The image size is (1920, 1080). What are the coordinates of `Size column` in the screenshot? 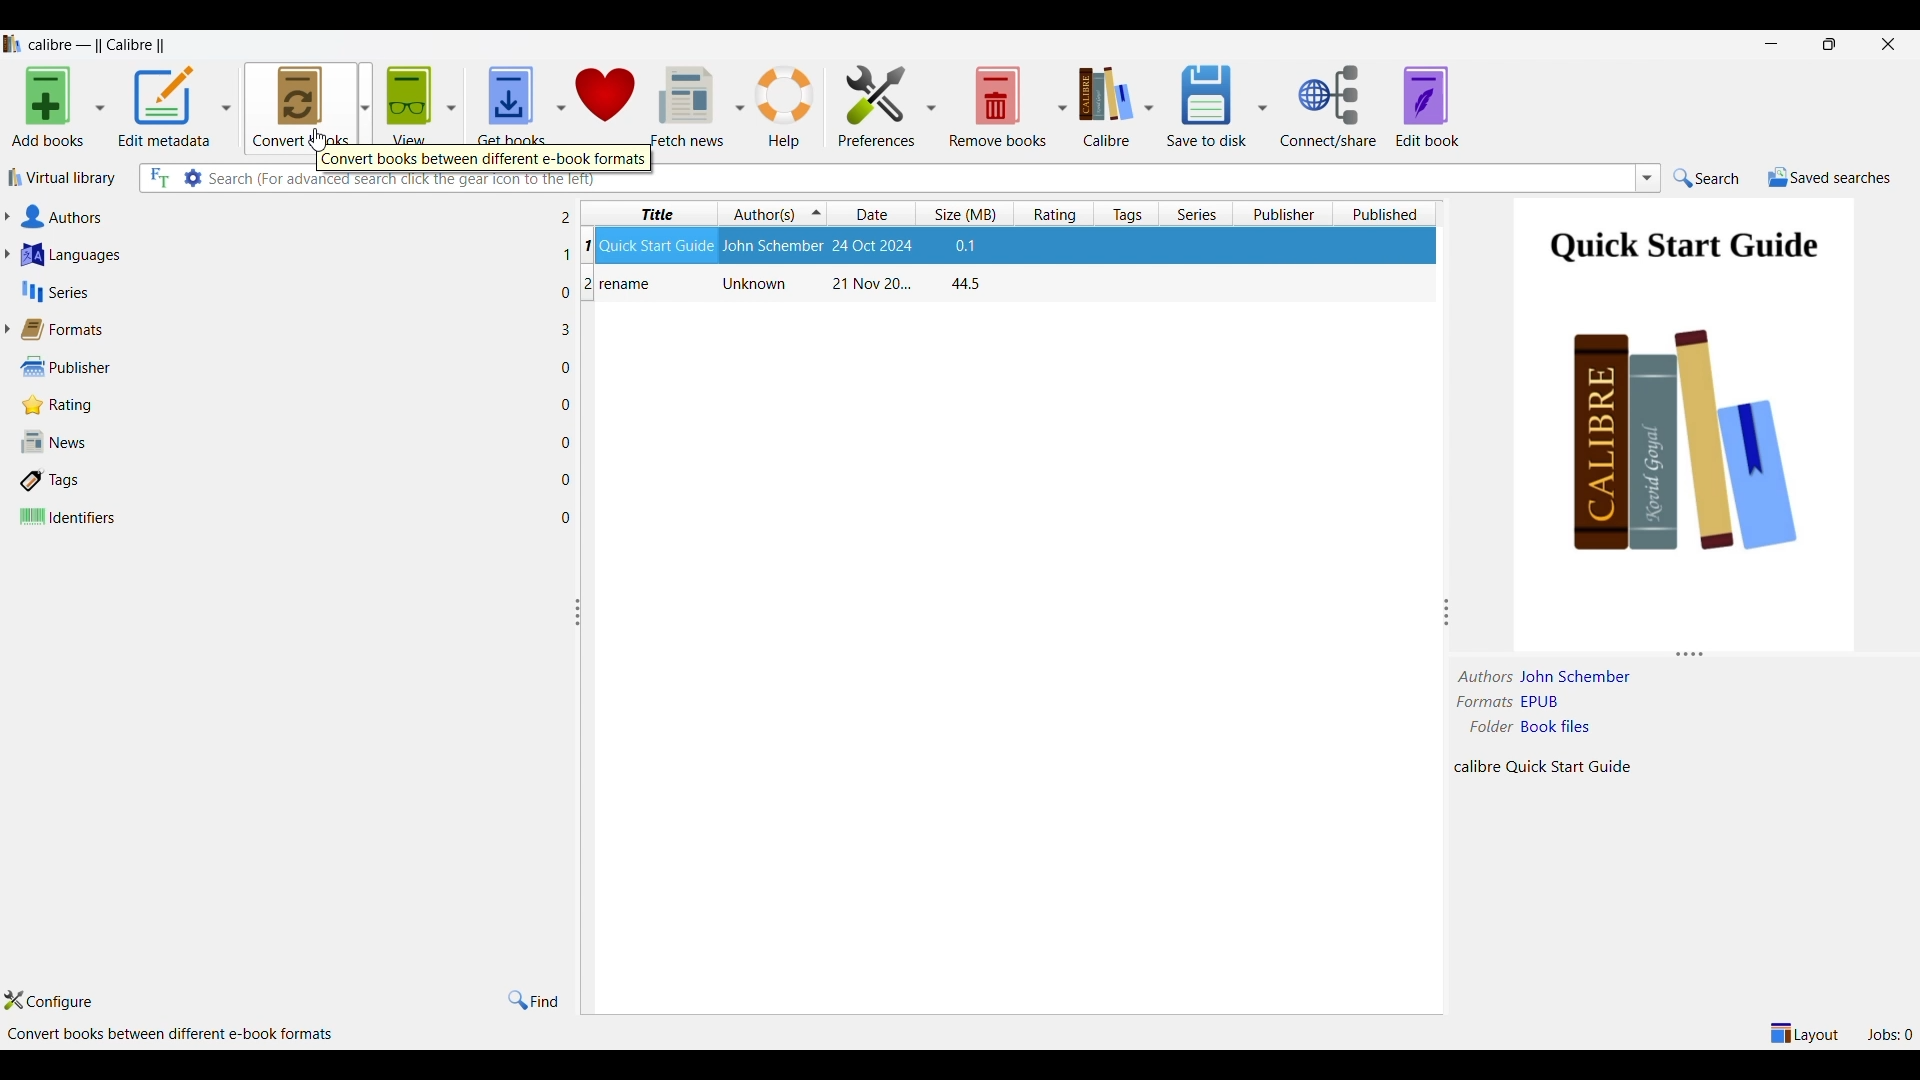 It's located at (964, 214).